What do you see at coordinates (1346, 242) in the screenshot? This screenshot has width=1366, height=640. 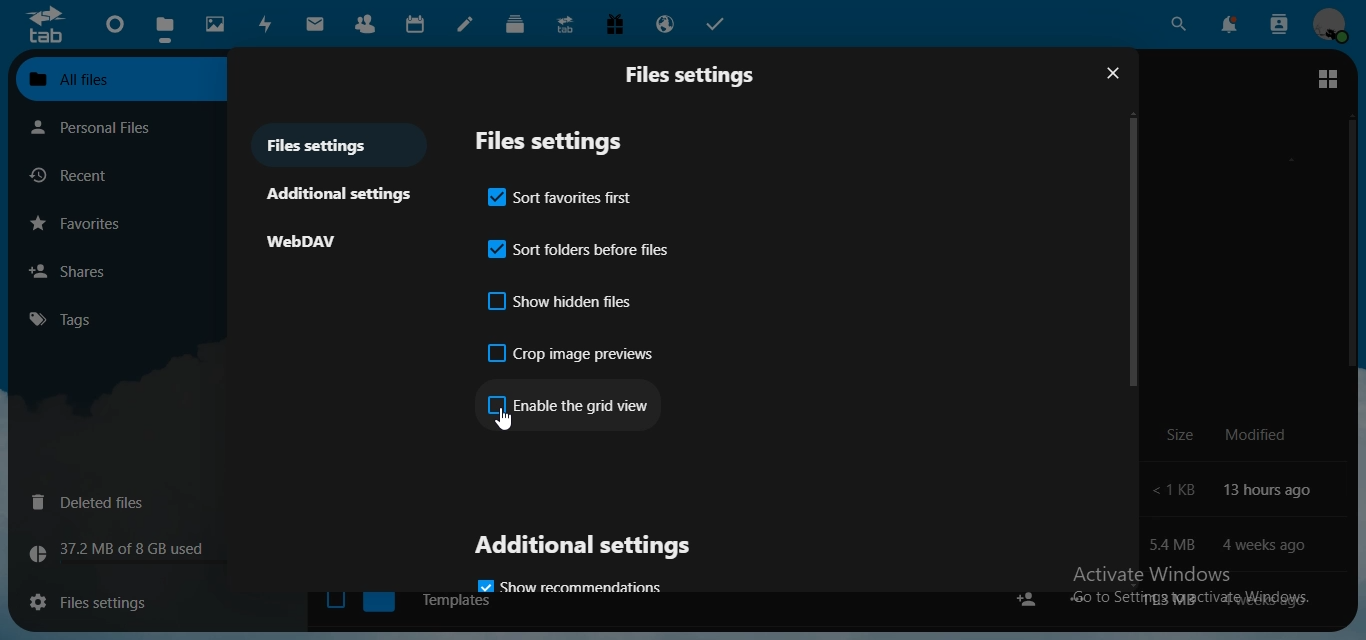 I see `scroll bar` at bounding box center [1346, 242].